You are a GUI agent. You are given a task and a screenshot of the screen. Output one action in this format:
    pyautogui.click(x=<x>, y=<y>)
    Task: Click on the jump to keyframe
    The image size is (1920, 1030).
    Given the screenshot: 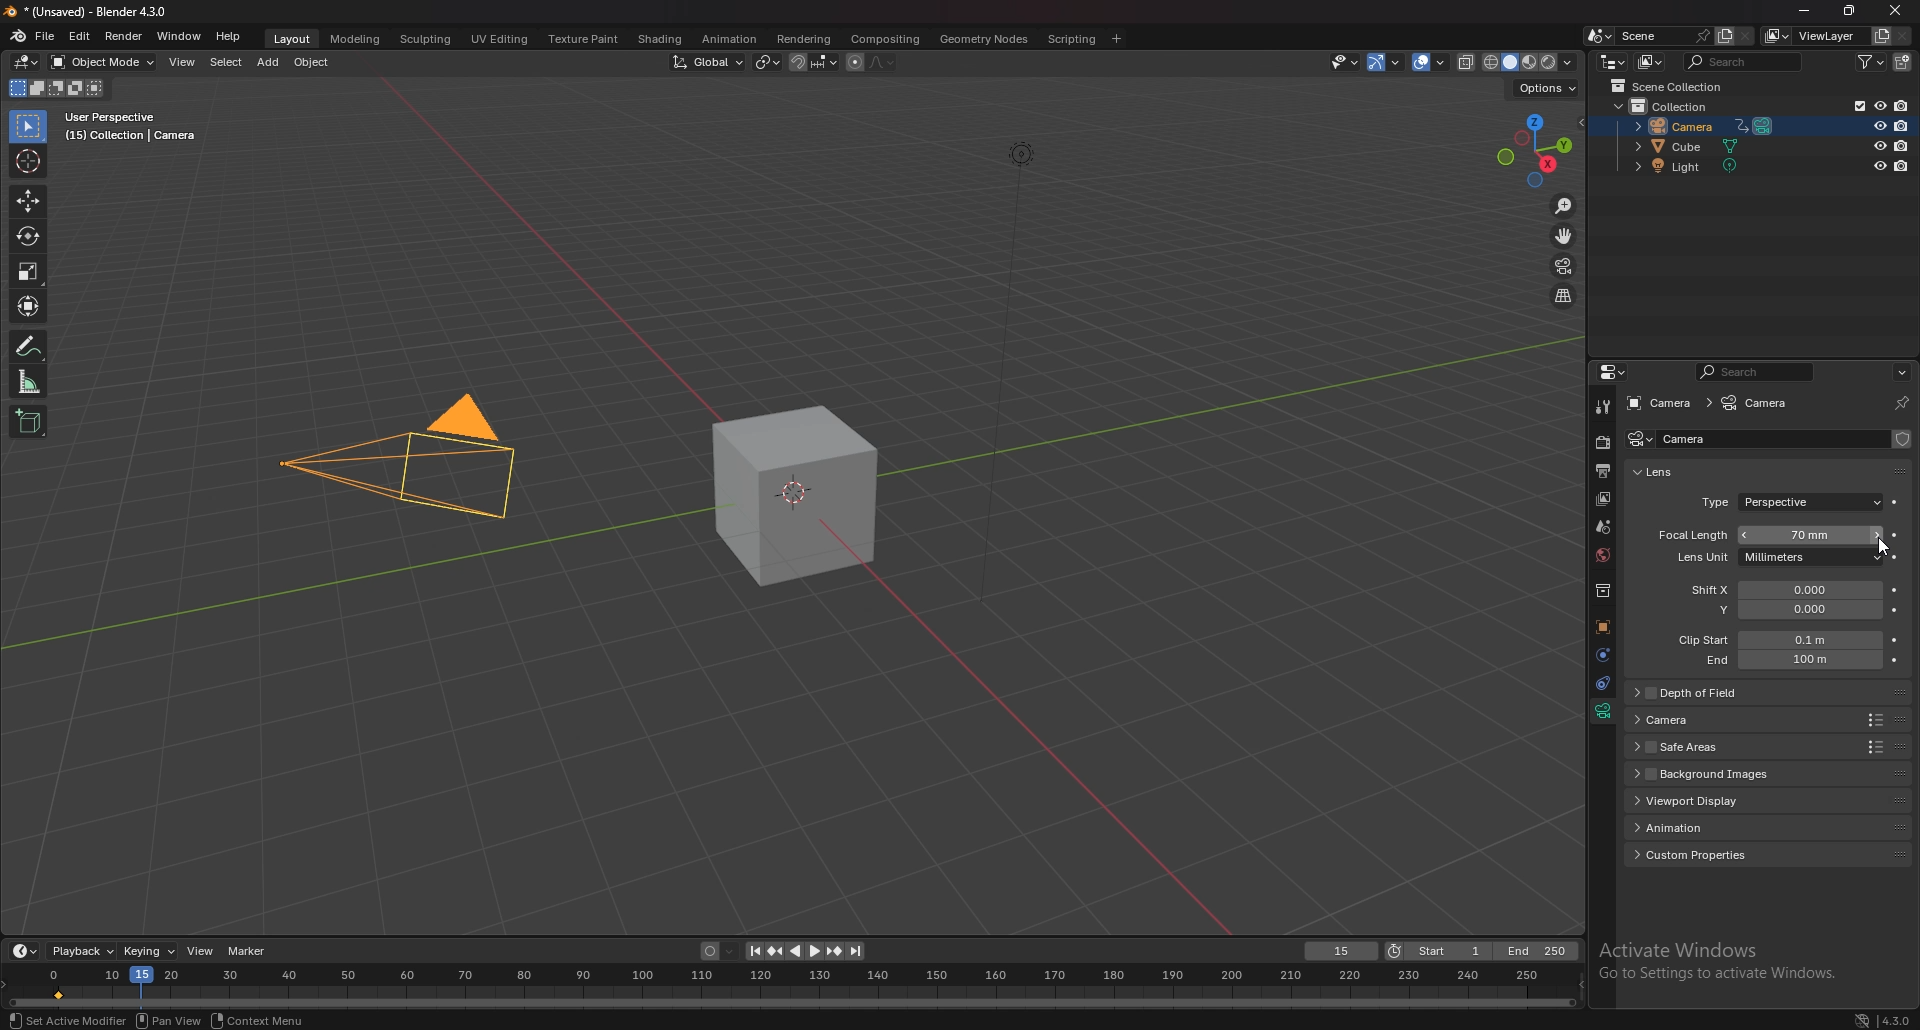 What is the action you would take?
    pyautogui.click(x=834, y=951)
    